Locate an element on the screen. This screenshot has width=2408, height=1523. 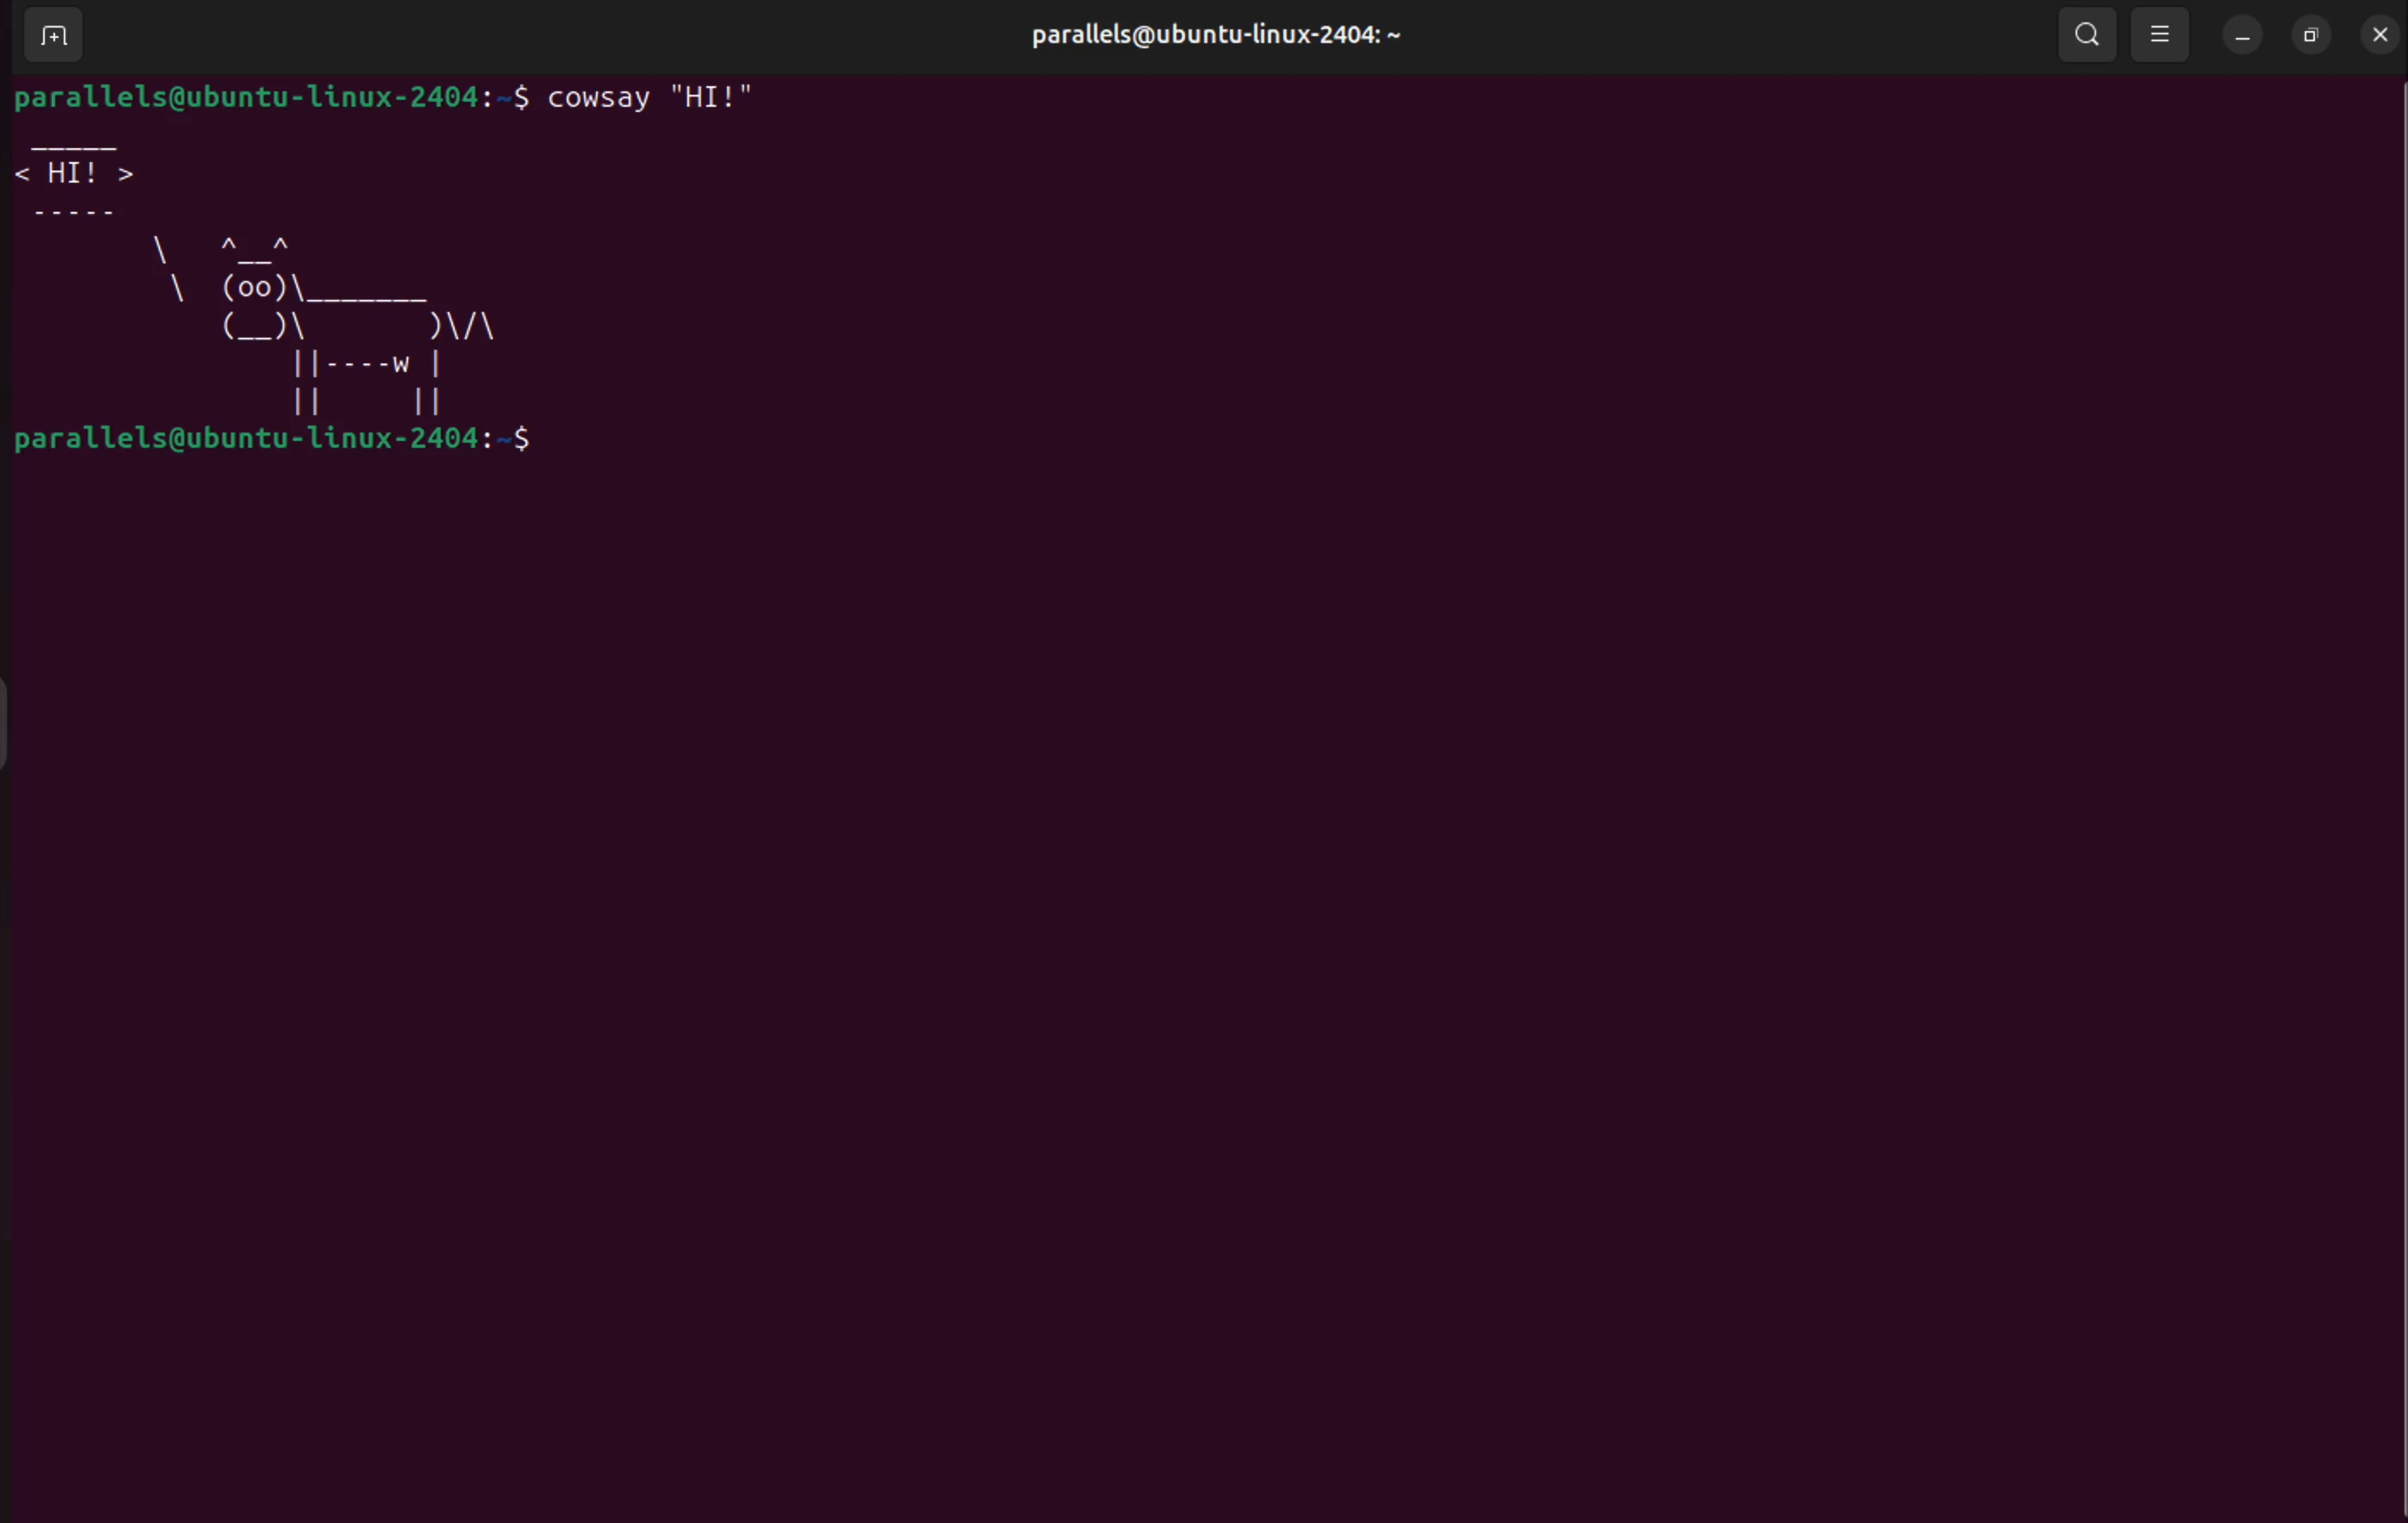
text image of cowsaying Hi is located at coordinates (279, 277).